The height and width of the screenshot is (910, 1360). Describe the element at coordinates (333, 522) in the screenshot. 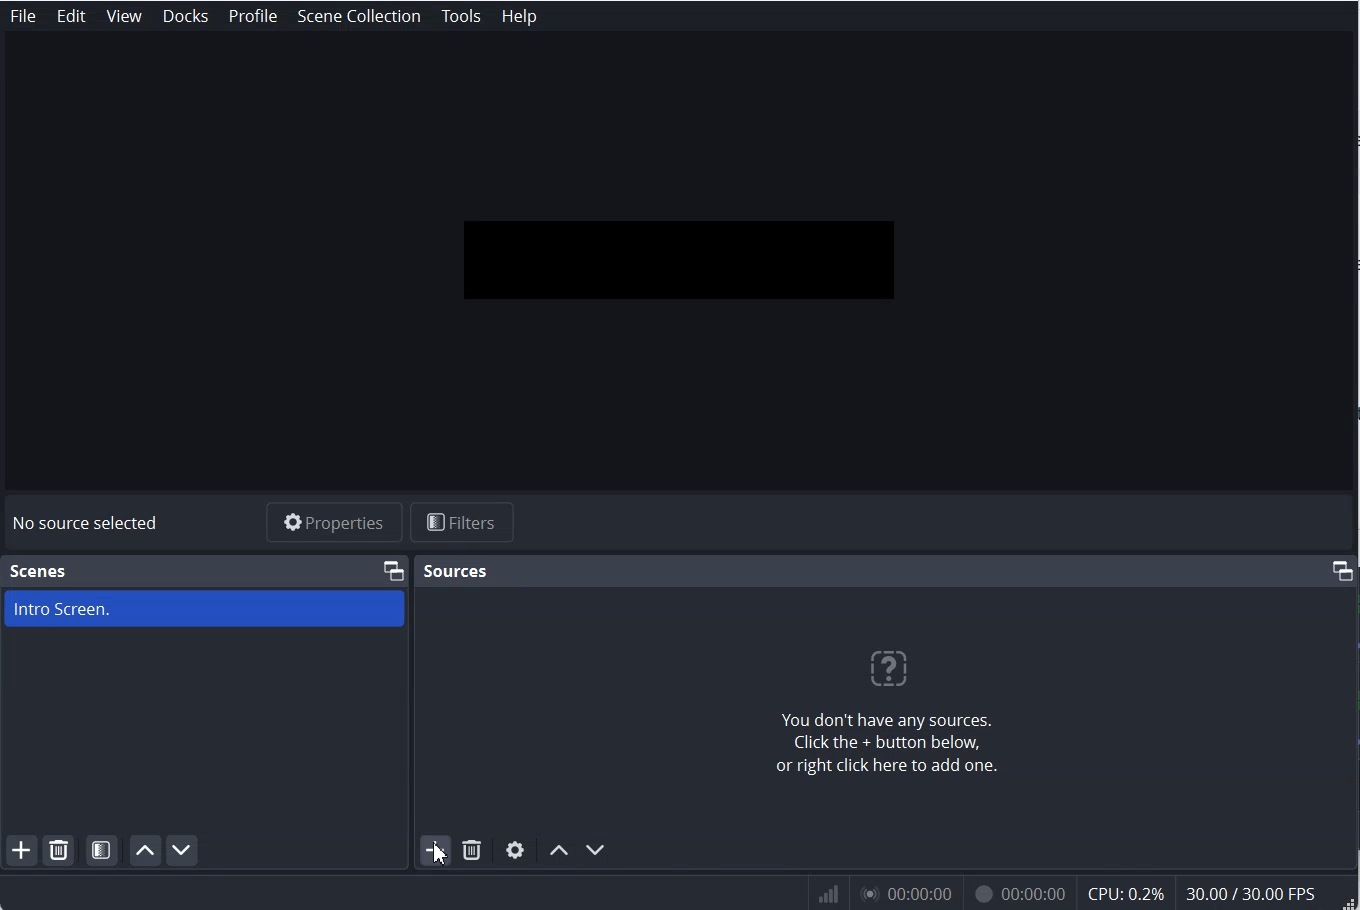

I see `Properties` at that location.